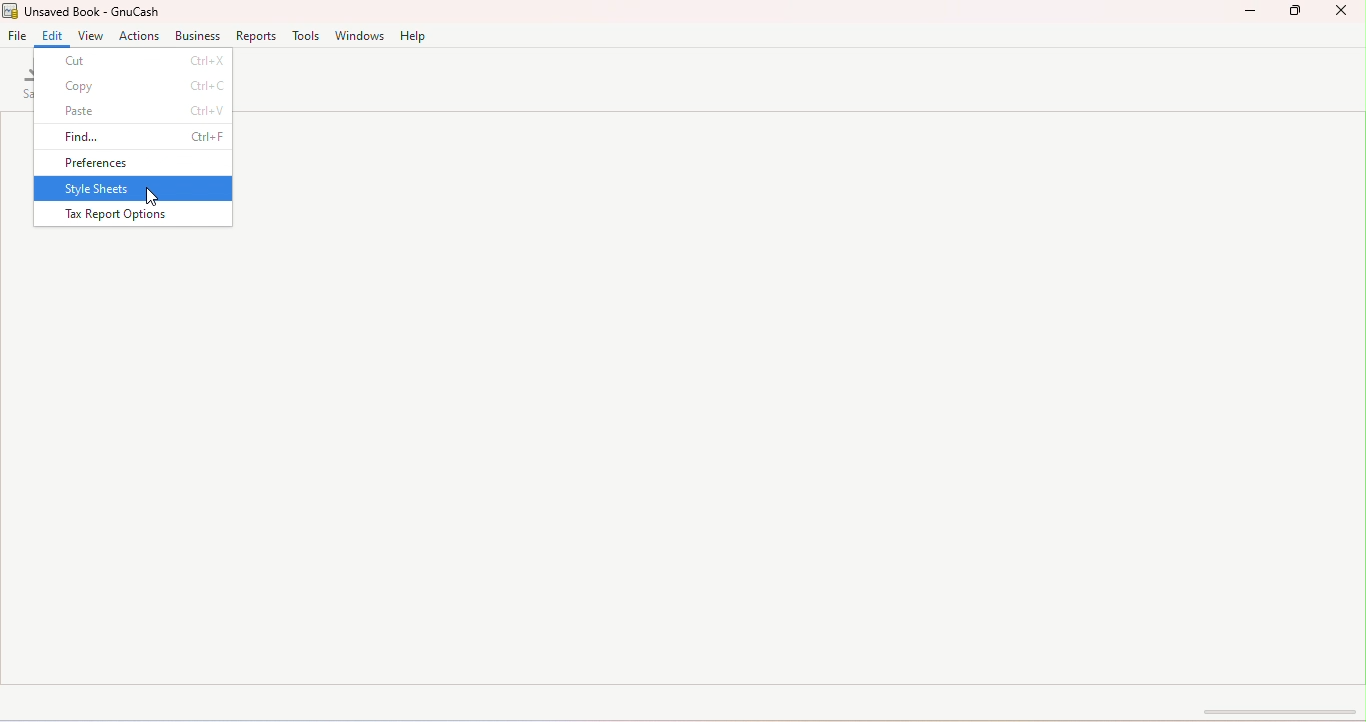  I want to click on Cursor, so click(157, 196).